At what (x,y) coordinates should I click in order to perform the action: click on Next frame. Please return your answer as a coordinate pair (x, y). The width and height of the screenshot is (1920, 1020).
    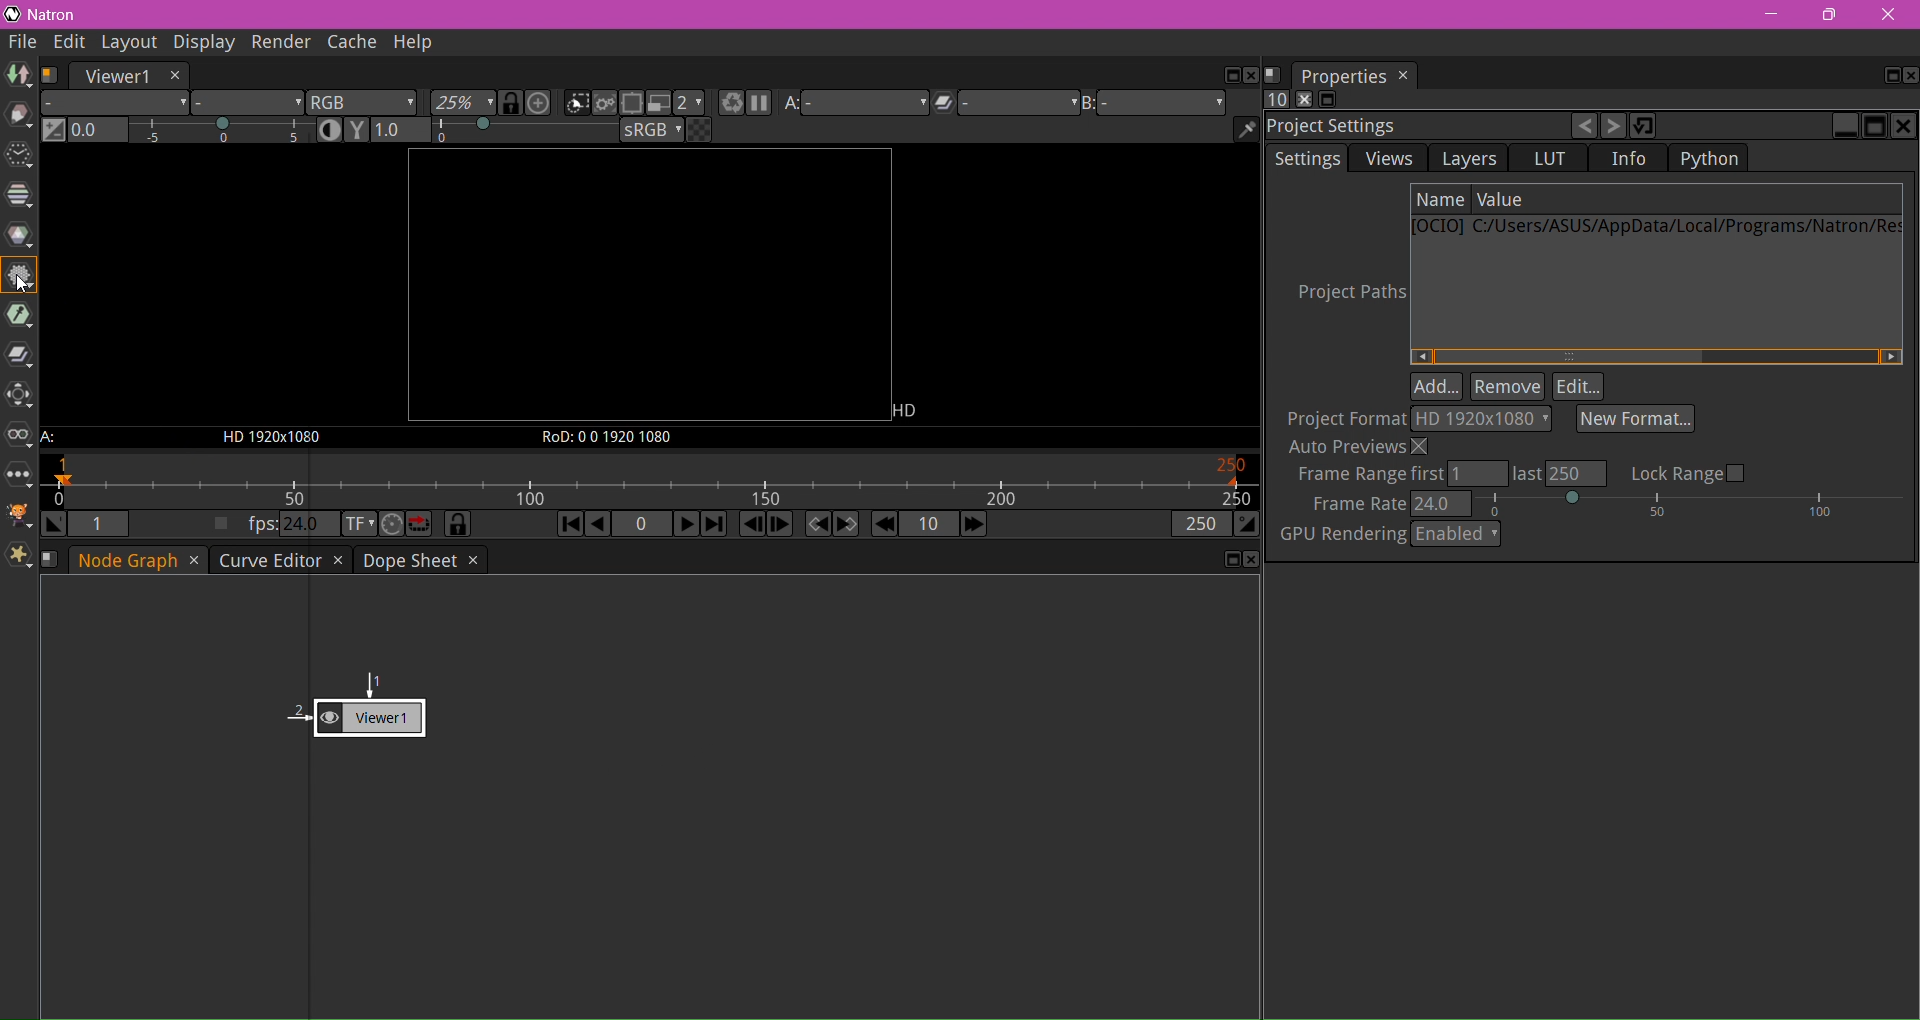
    Looking at the image, I should click on (779, 525).